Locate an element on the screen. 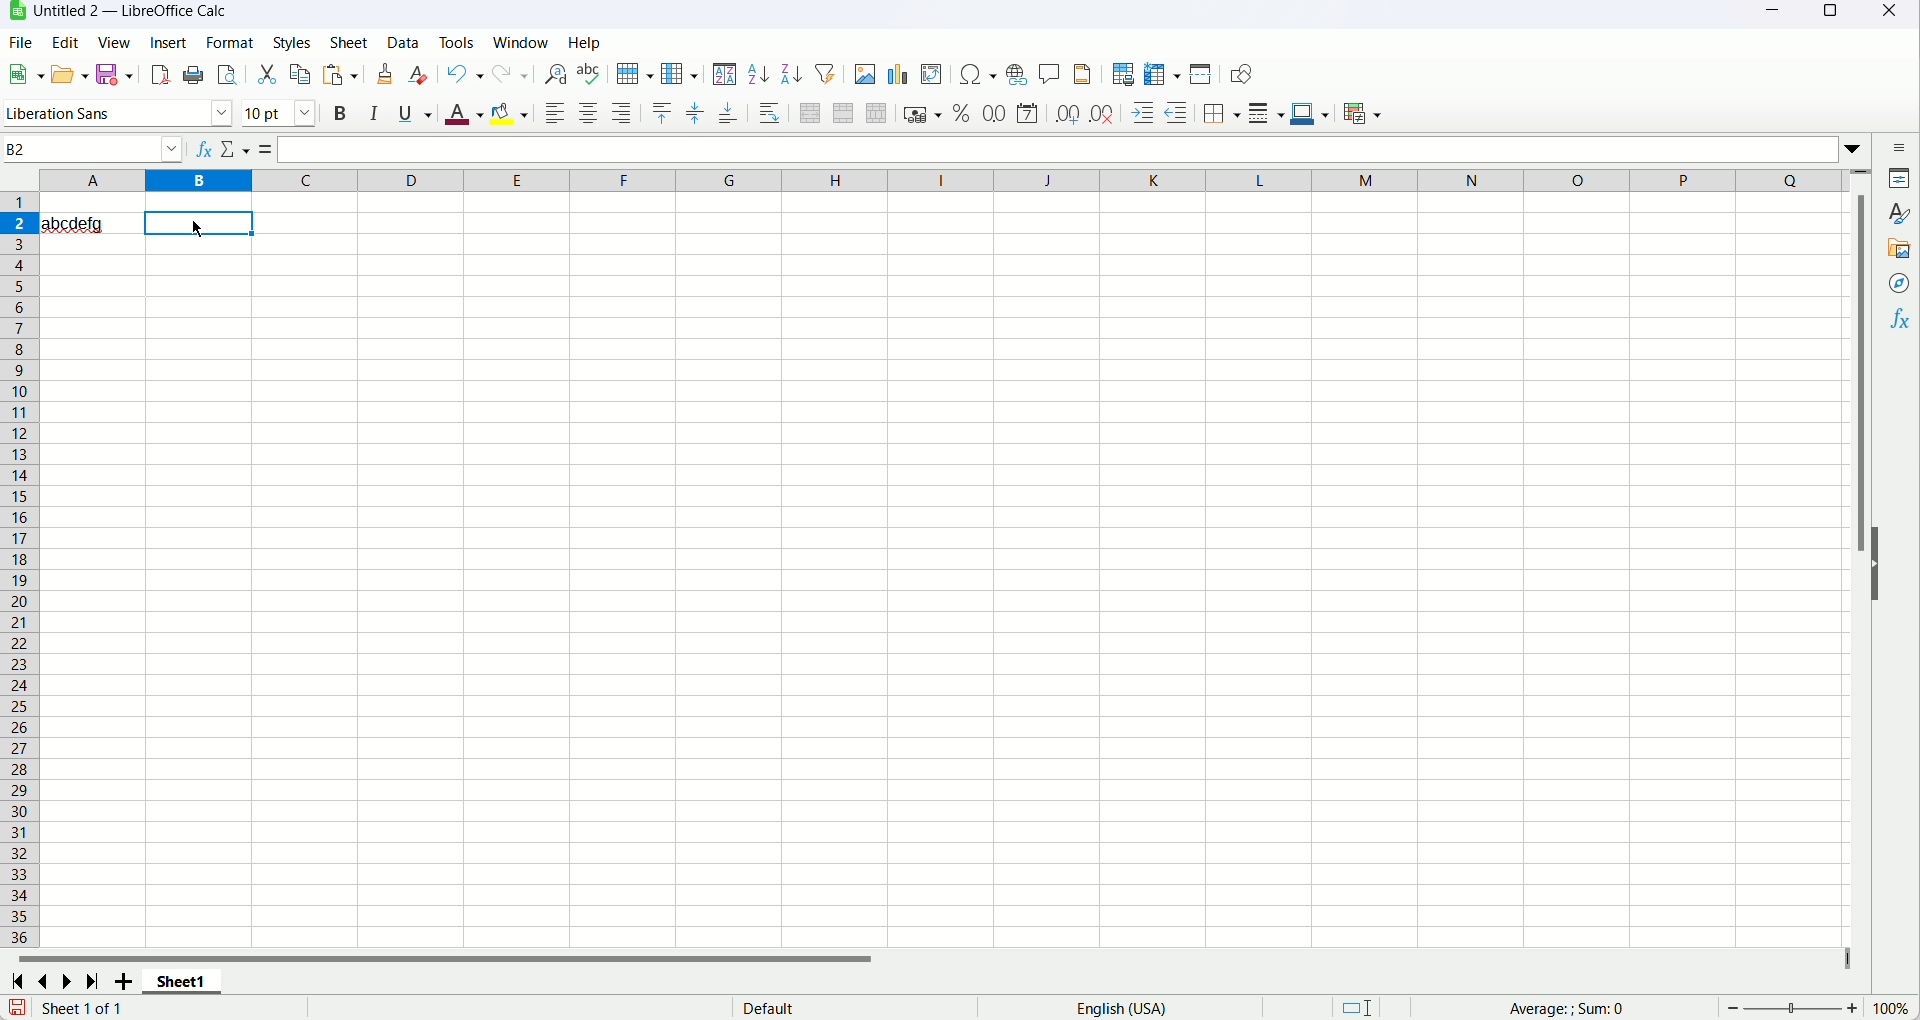 This screenshot has width=1920, height=1020. bold is located at coordinates (341, 114).